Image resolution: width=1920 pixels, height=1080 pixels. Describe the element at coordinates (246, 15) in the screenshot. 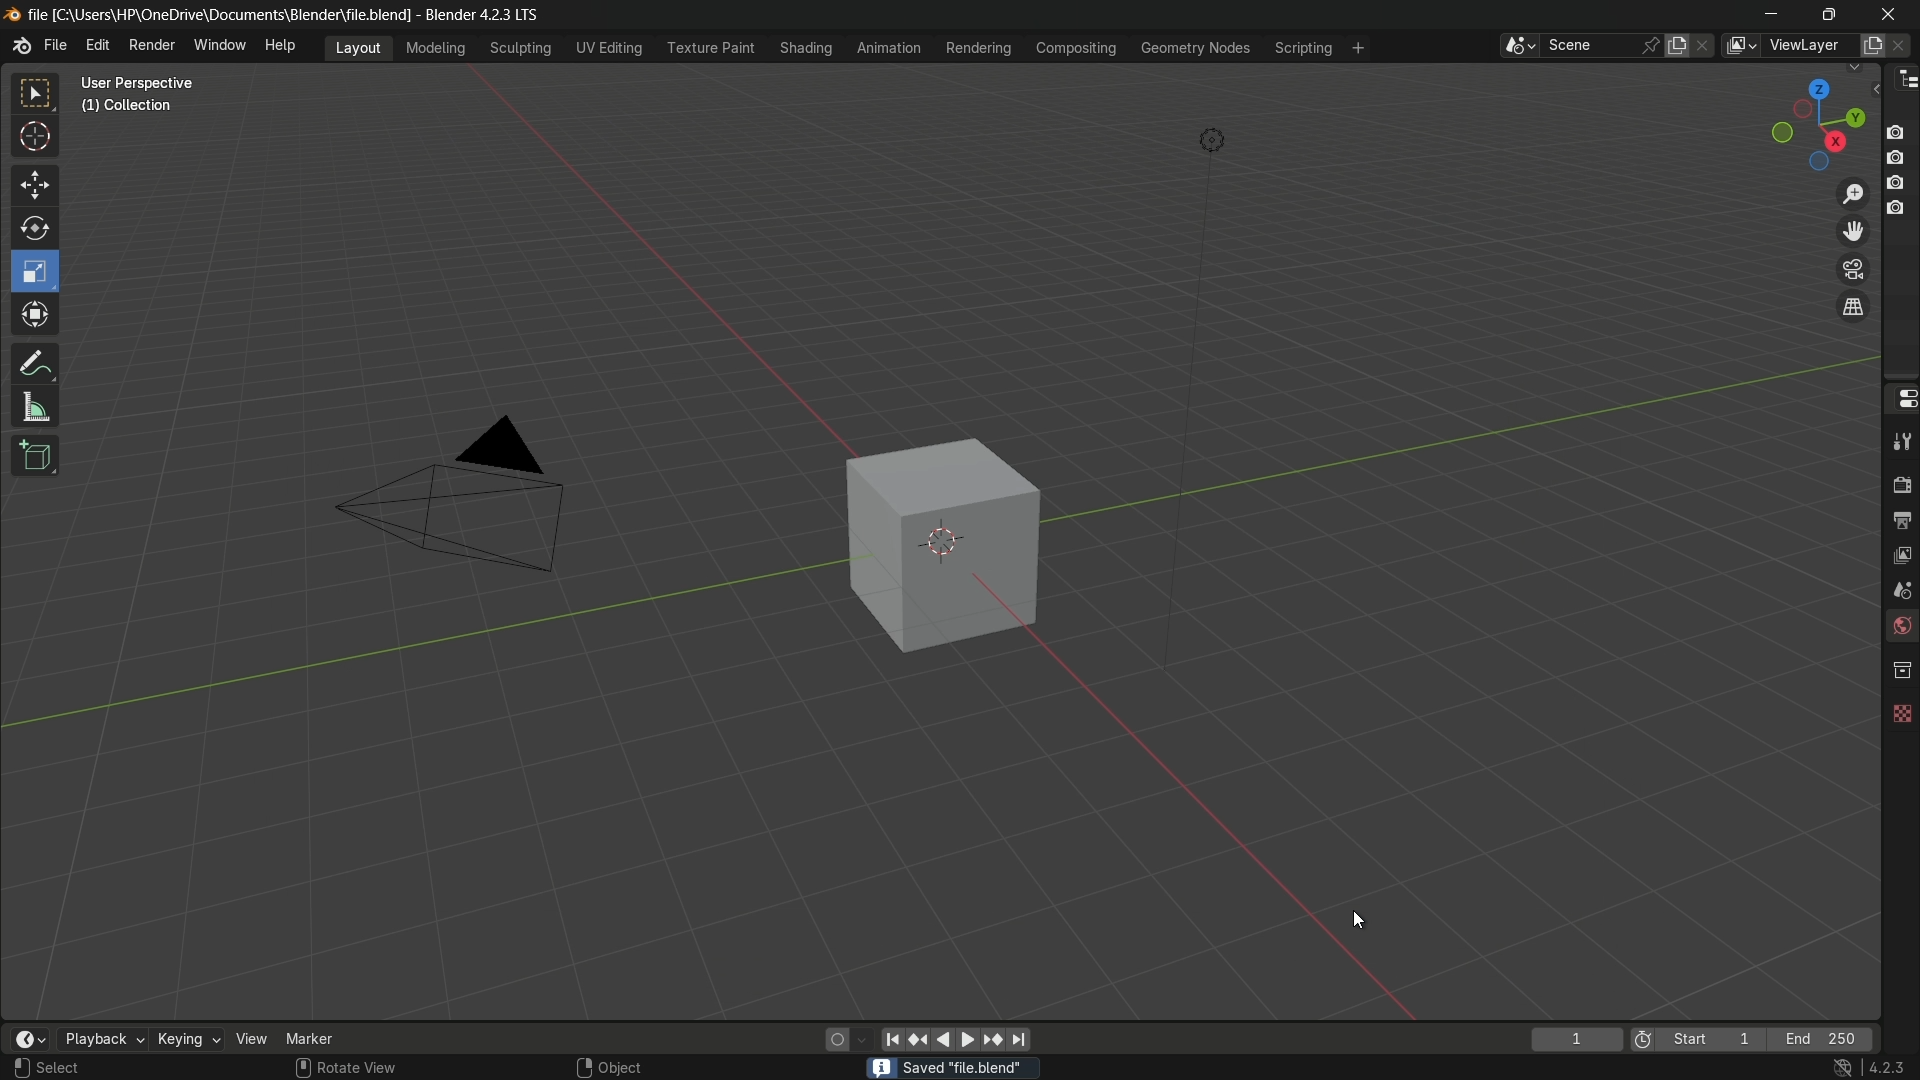

I see `C:\User:\\HP\Onedrive\Documents\Blender` at that location.